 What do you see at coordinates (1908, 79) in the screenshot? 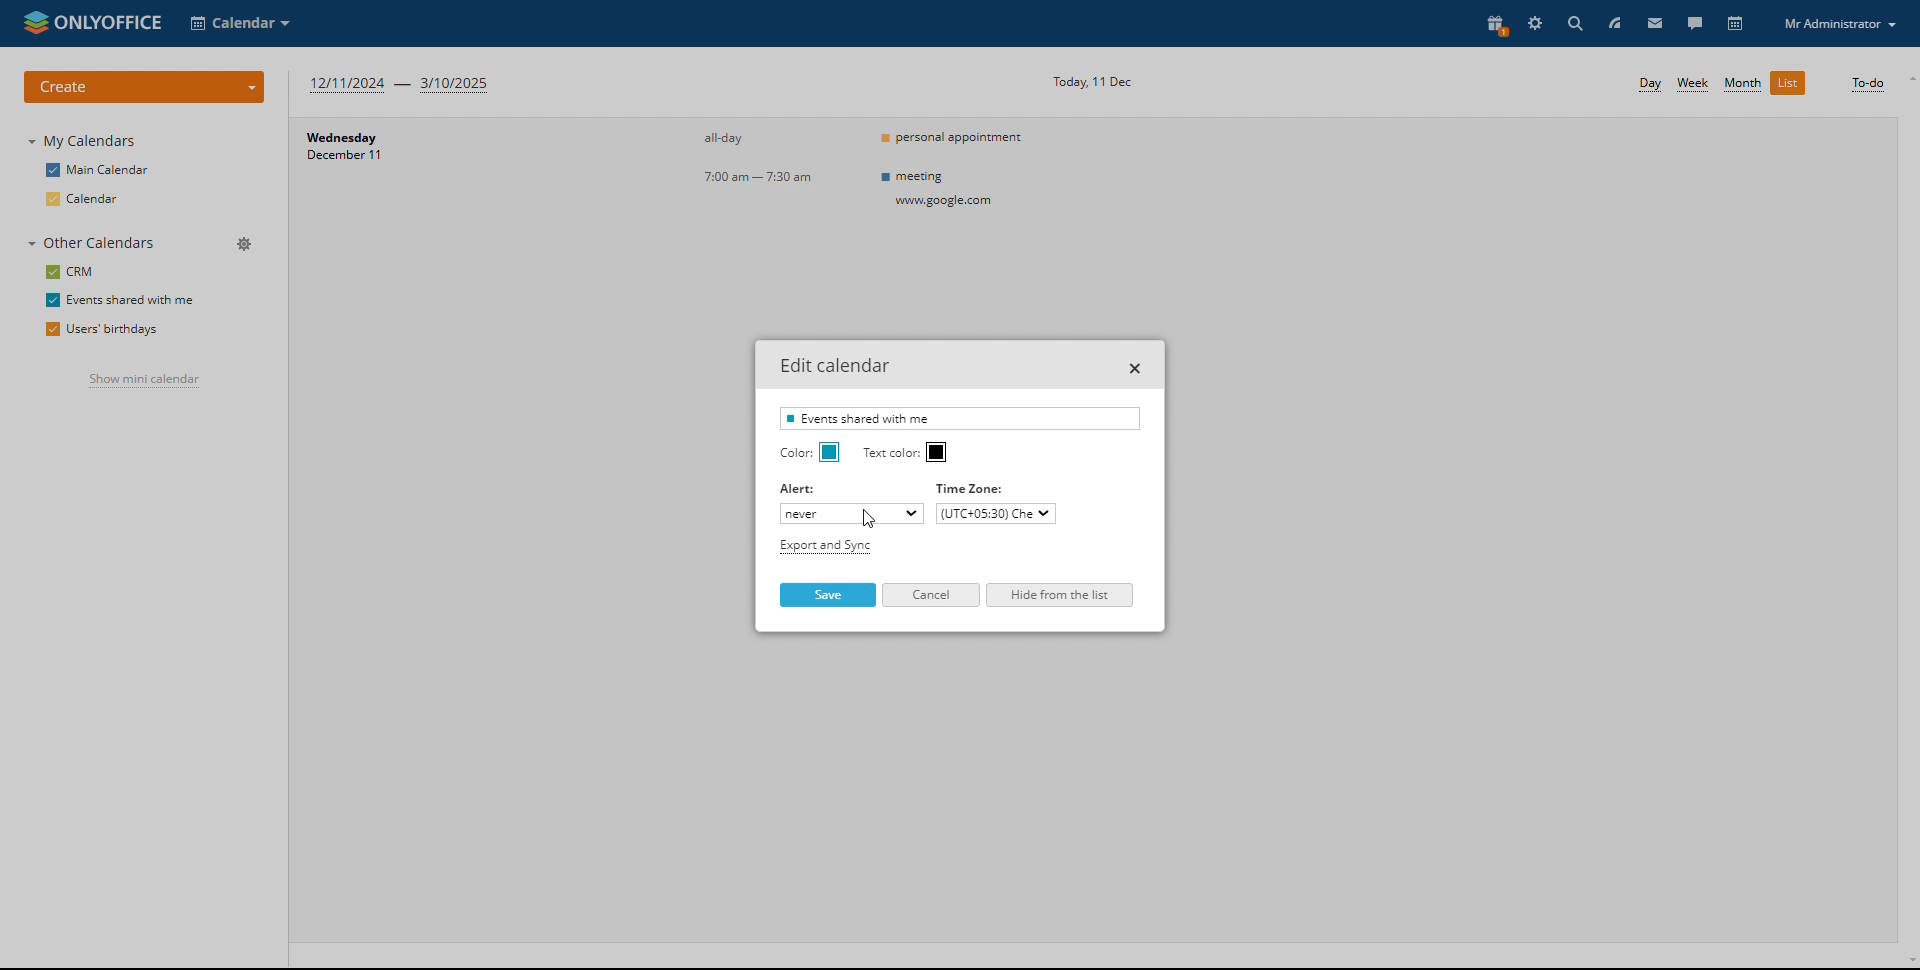
I see `scroll up` at bounding box center [1908, 79].